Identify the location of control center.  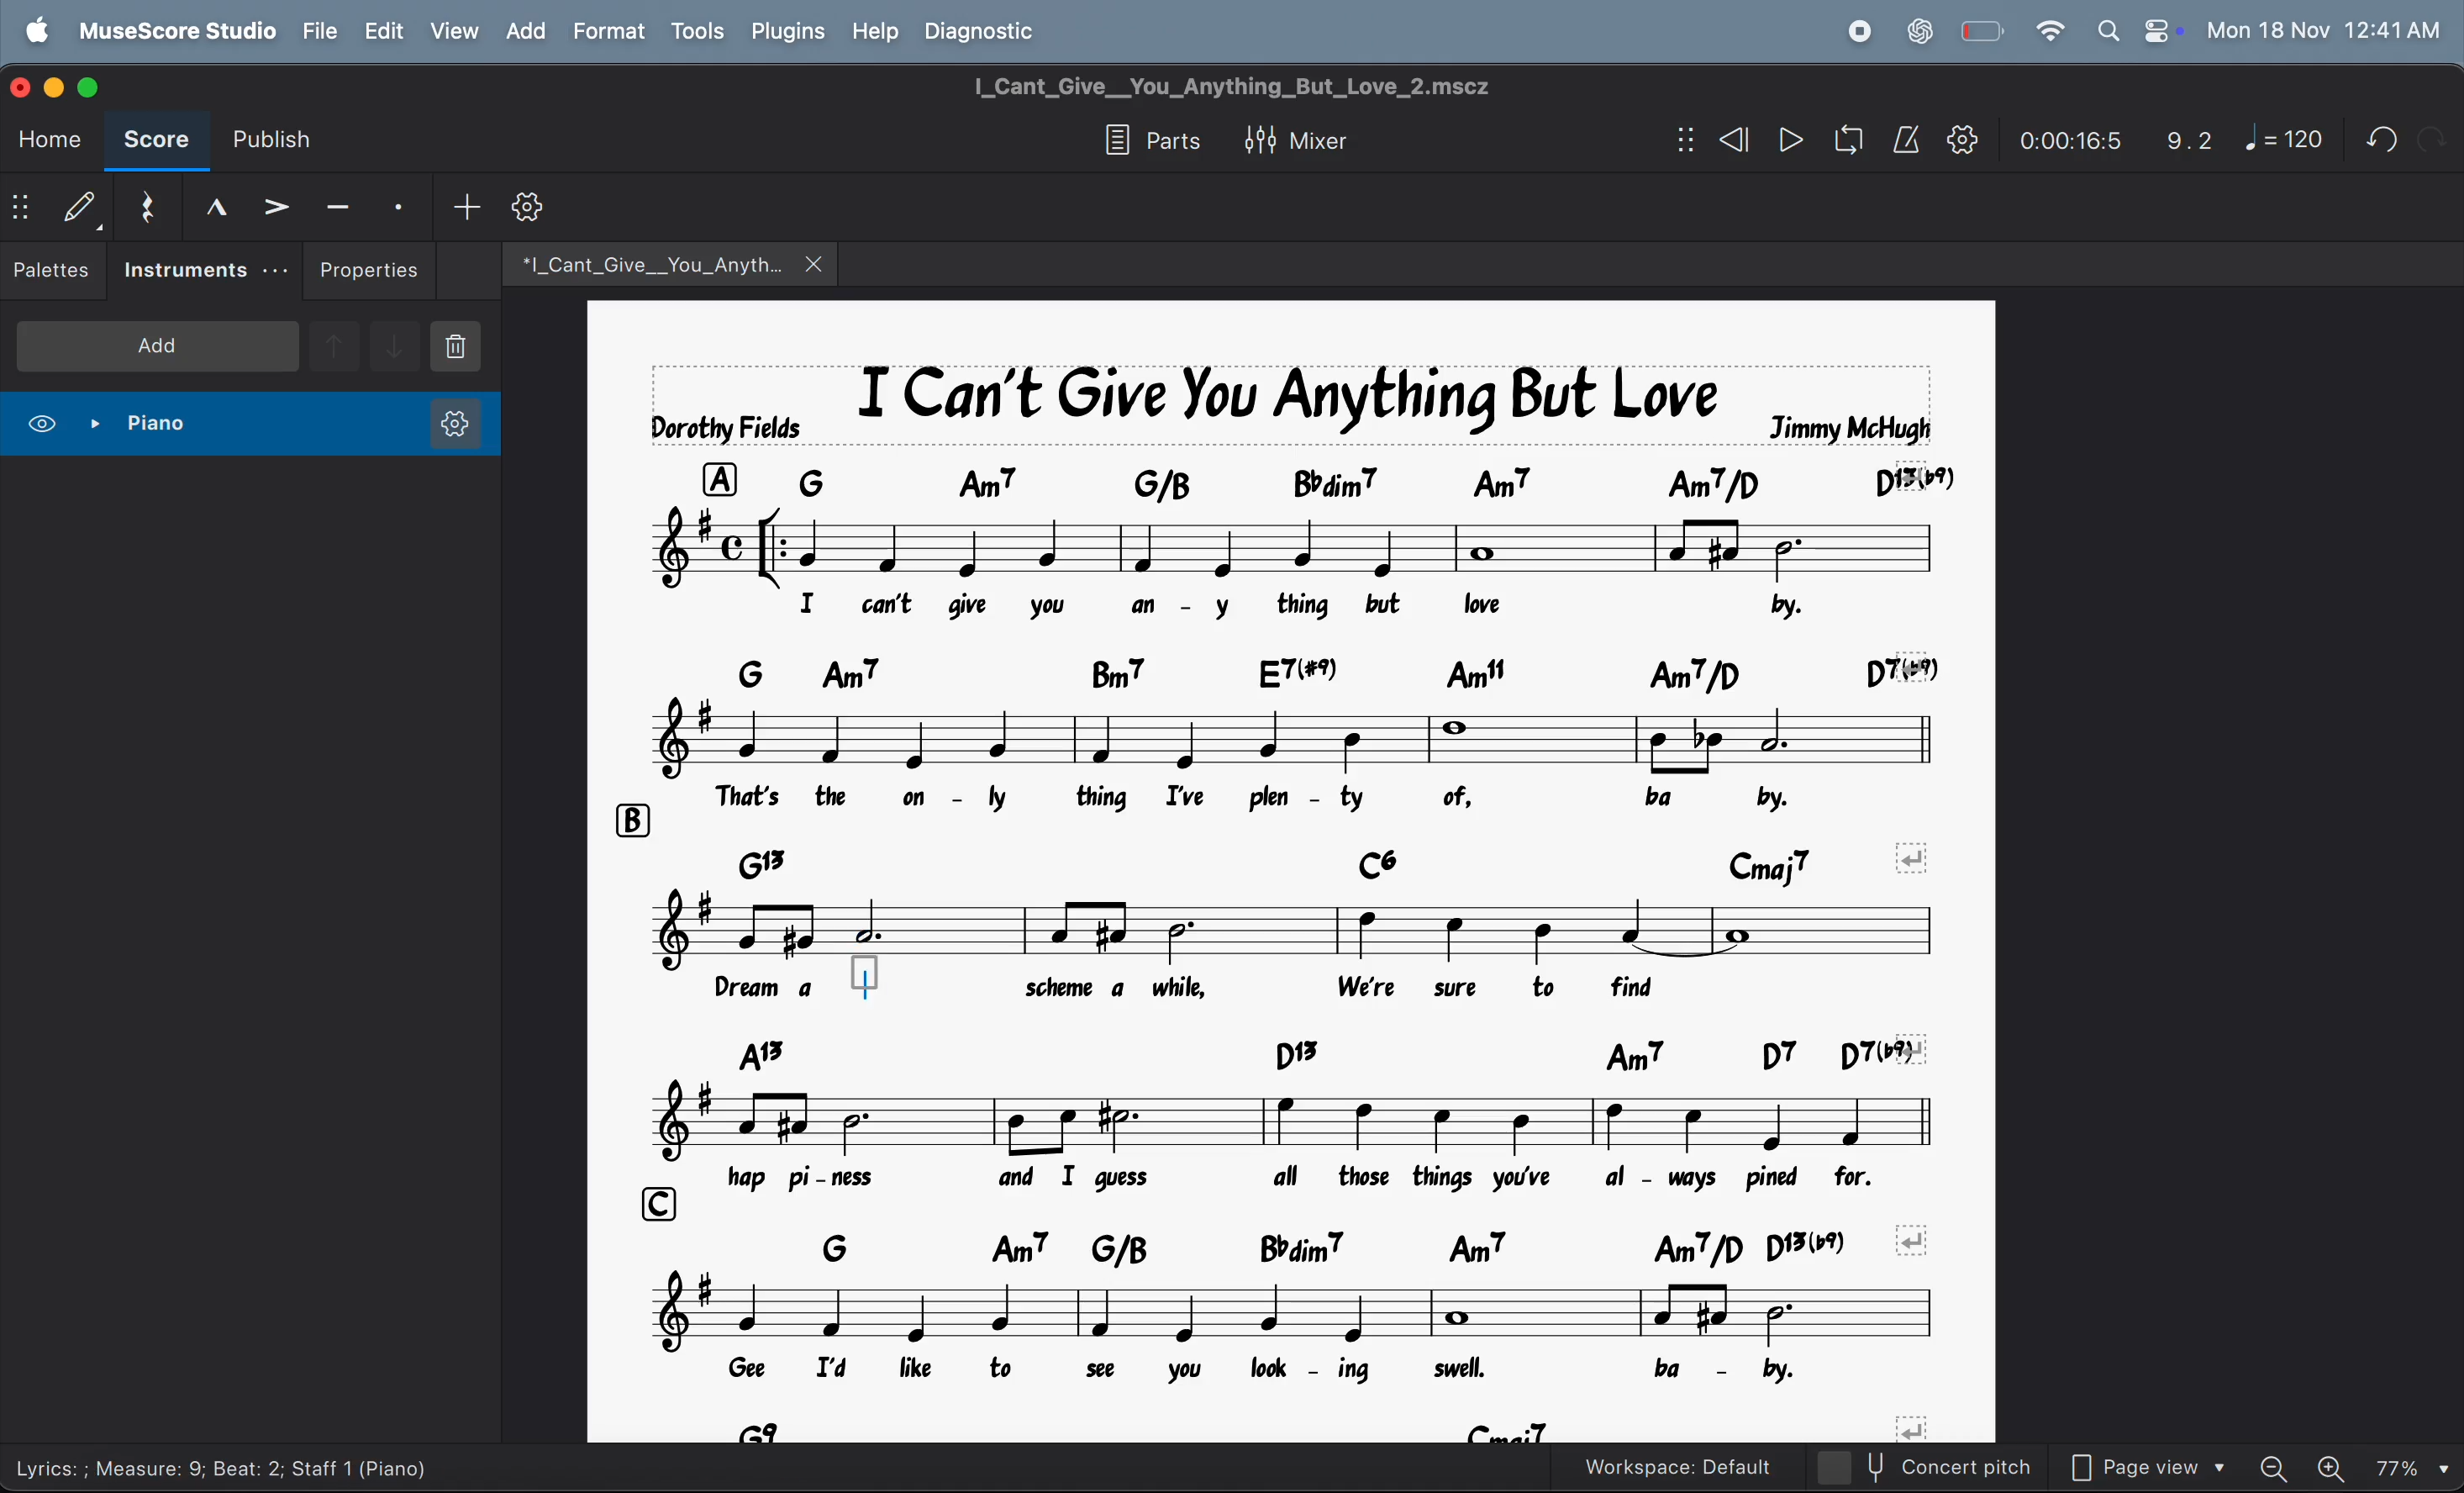
(2162, 32).